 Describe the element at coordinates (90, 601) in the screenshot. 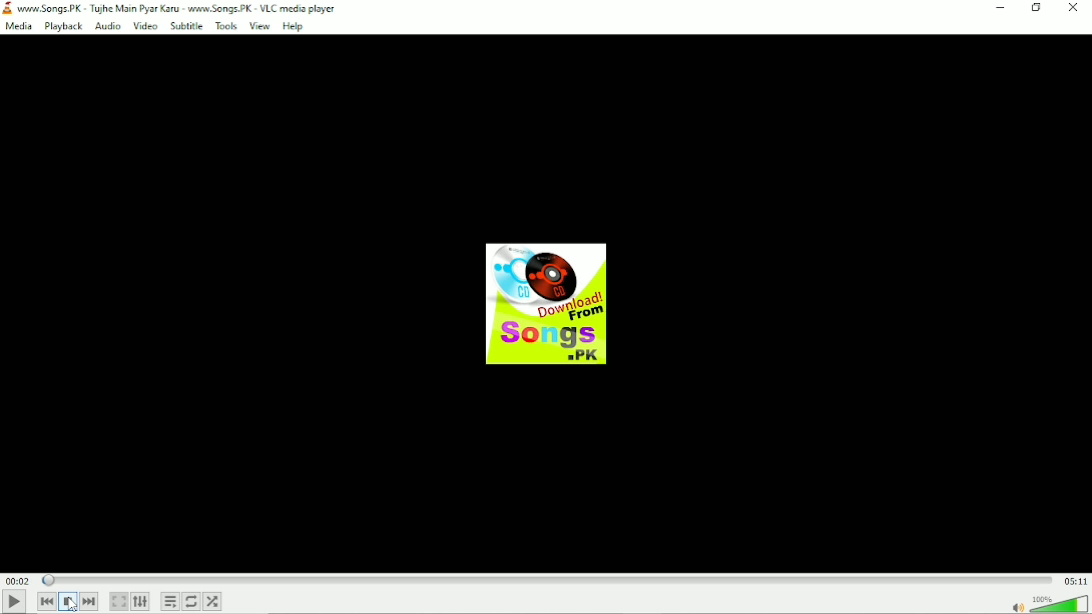

I see `Next` at that location.